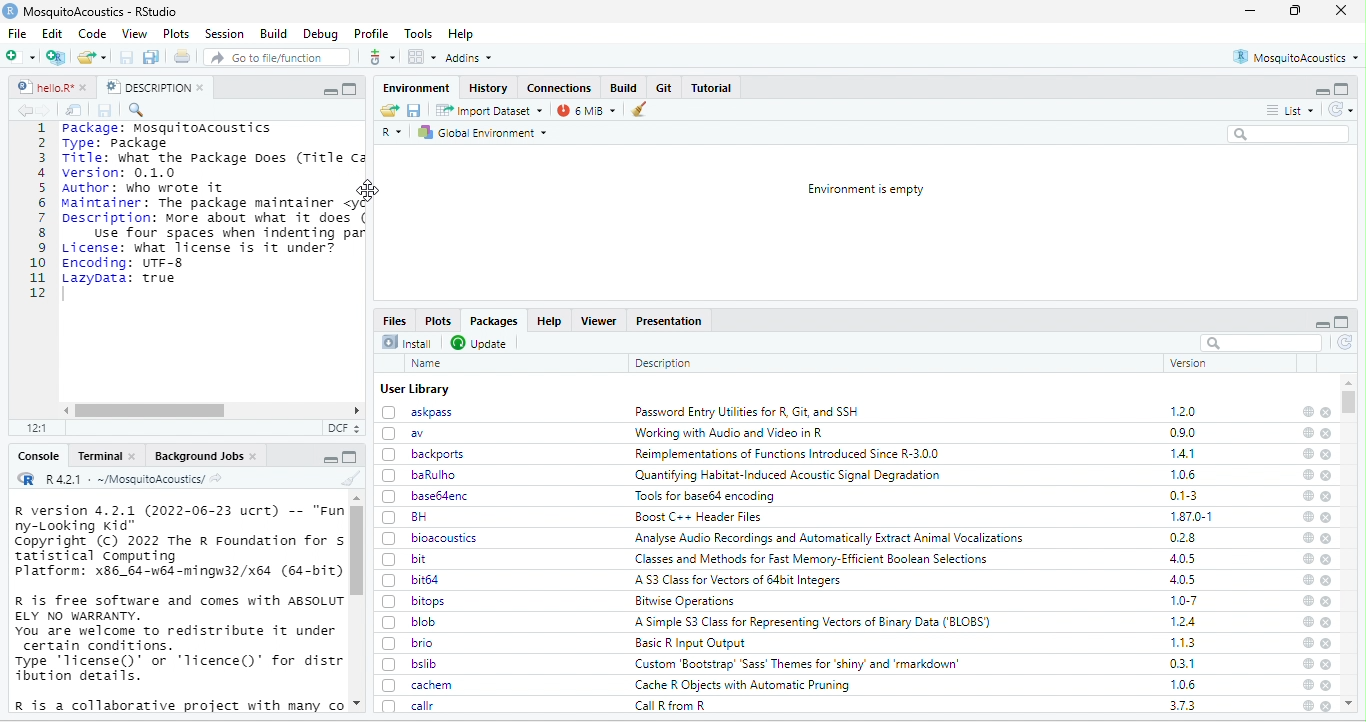  I want to click on Refresh, so click(1340, 109).